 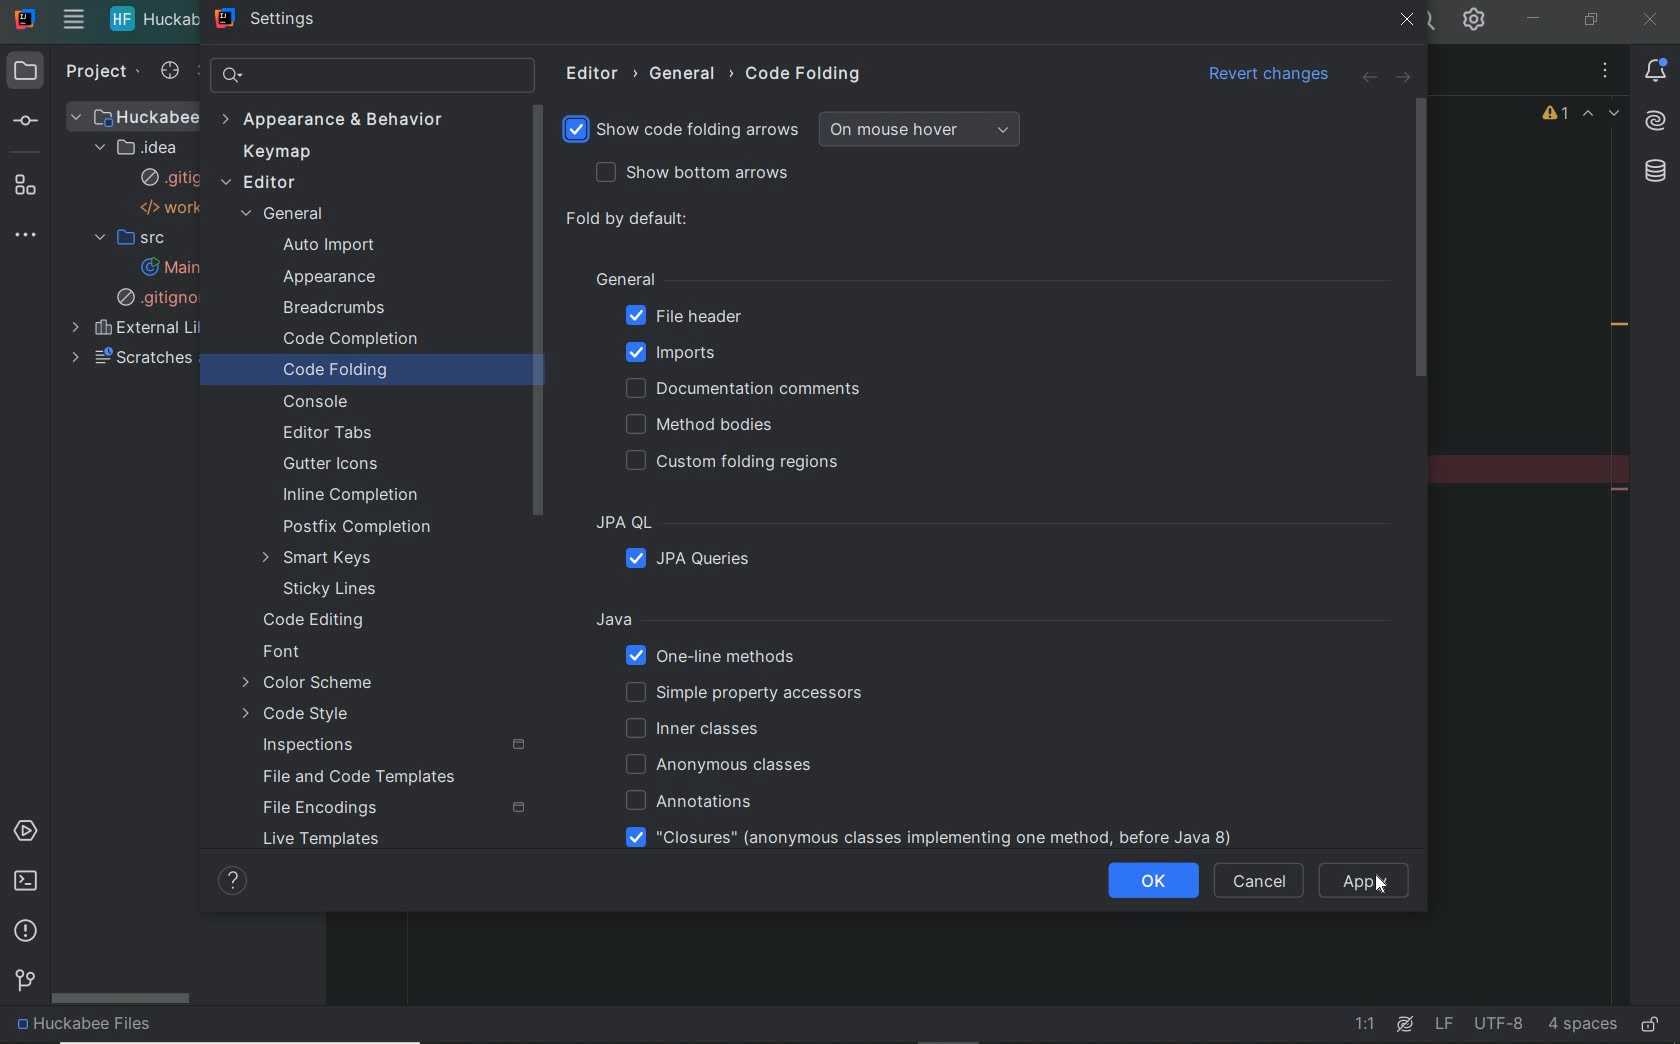 What do you see at coordinates (1659, 118) in the screenshot?
I see `AI assistant` at bounding box center [1659, 118].